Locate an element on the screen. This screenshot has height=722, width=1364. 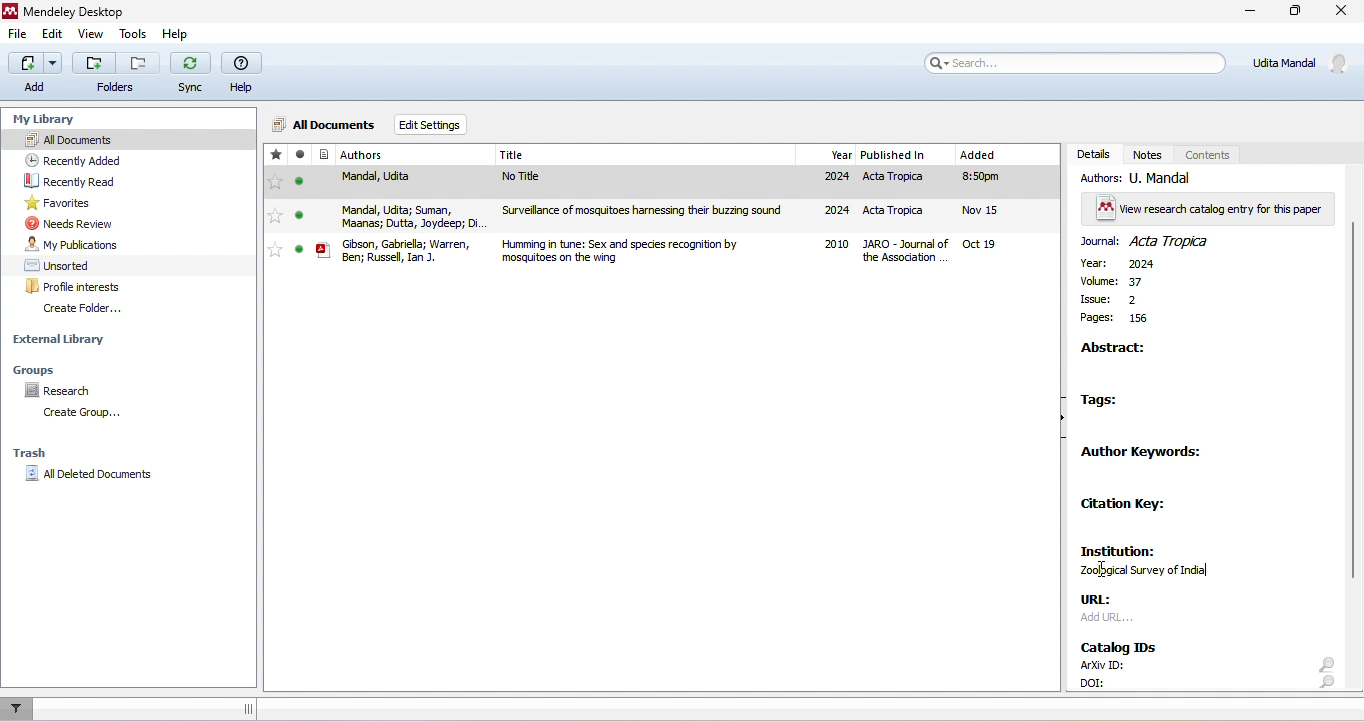
year : 2024 is located at coordinates (1122, 265).